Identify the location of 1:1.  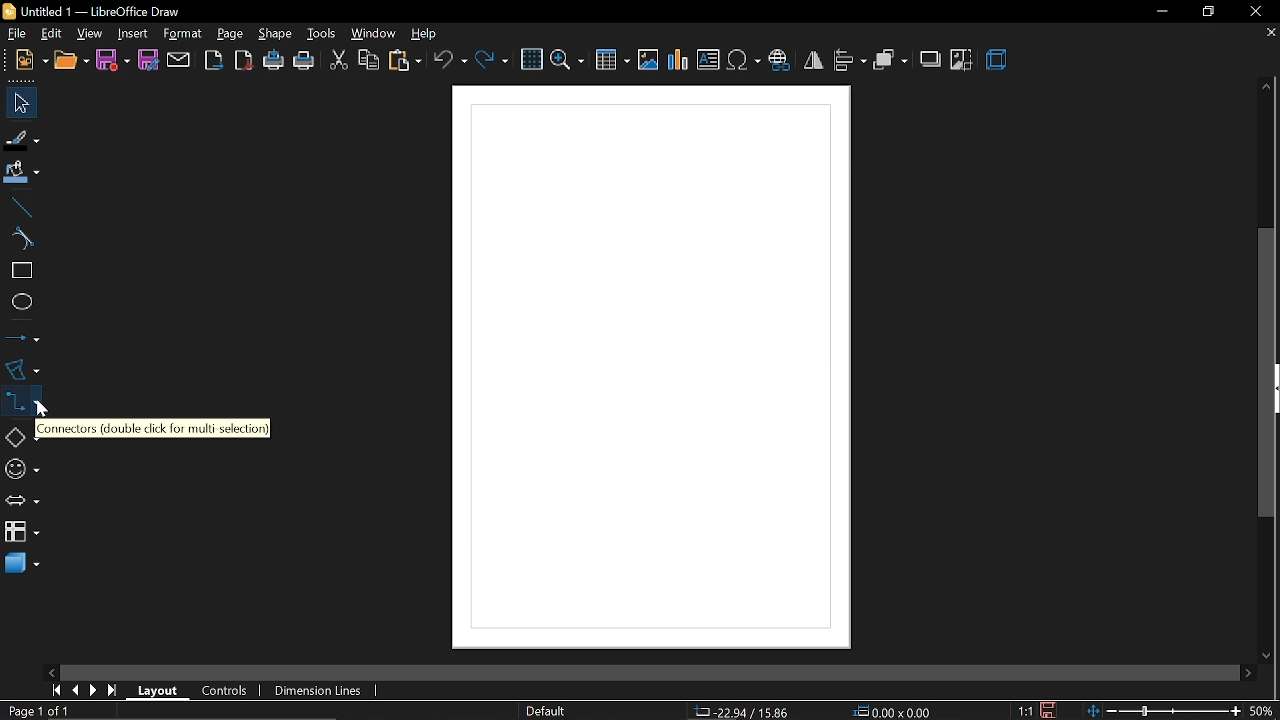
(1027, 711).